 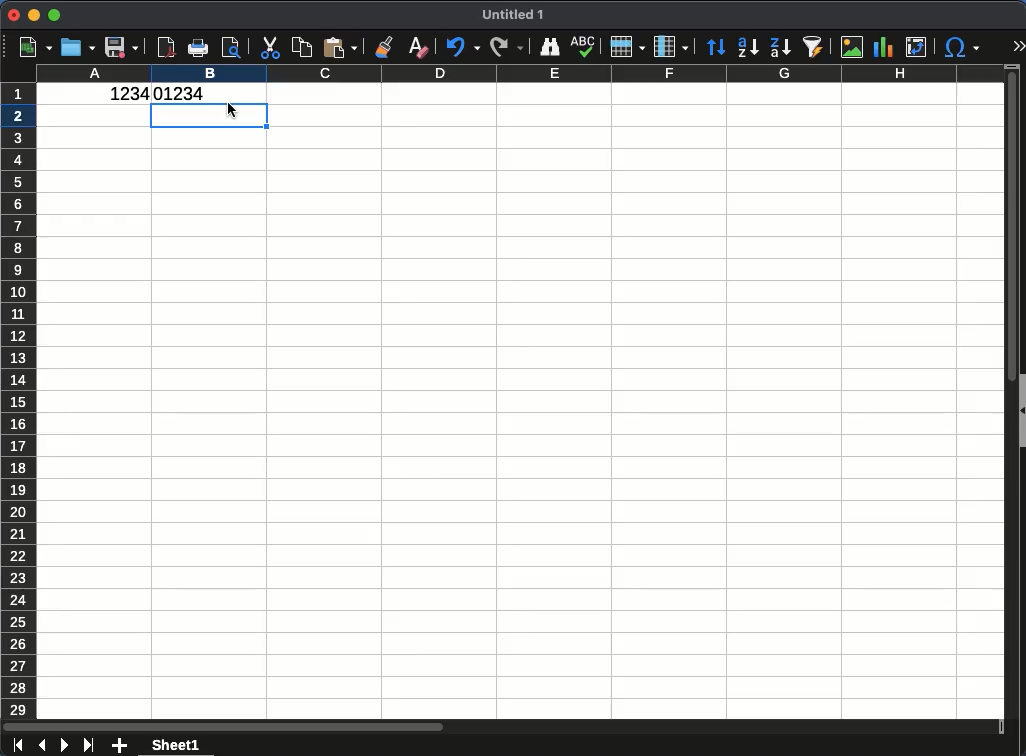 What do you see at coordinates (417, 45) in the screenshot?
I see `clear formatting` at bounding box center [417, 45].